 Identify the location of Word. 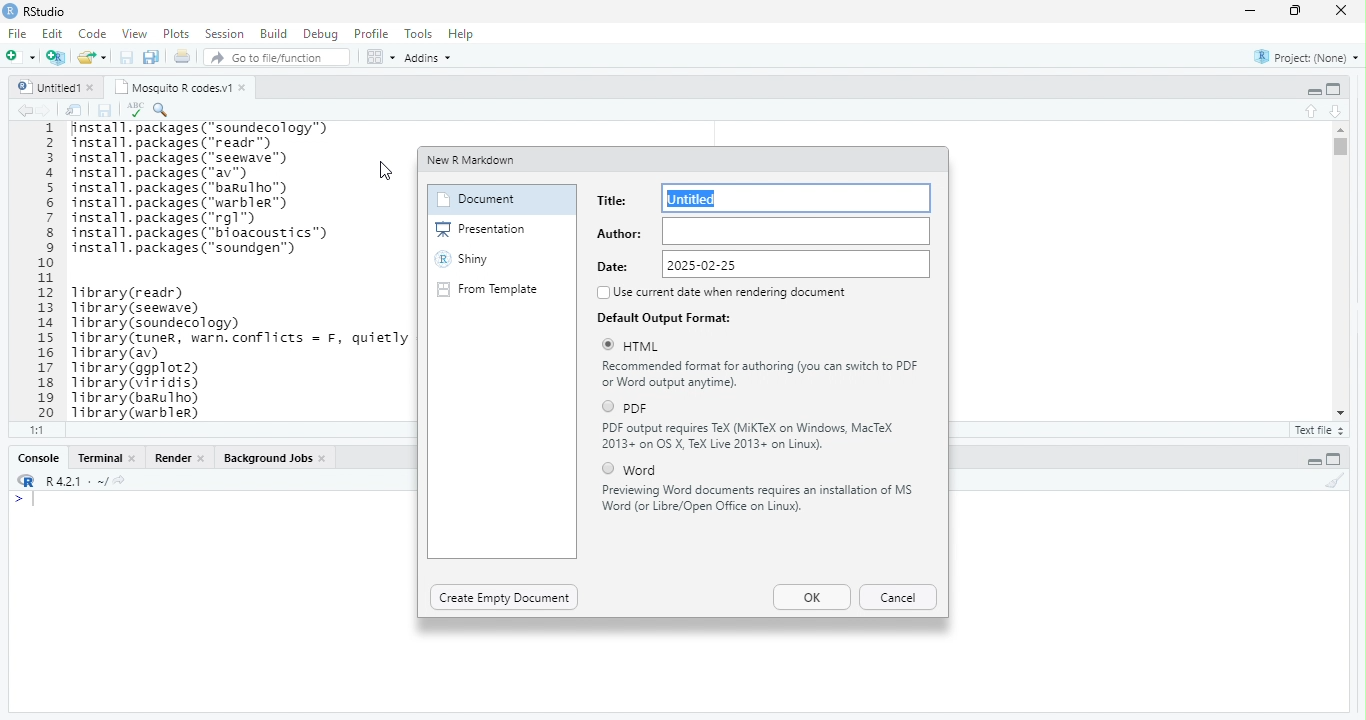
(641, 471).